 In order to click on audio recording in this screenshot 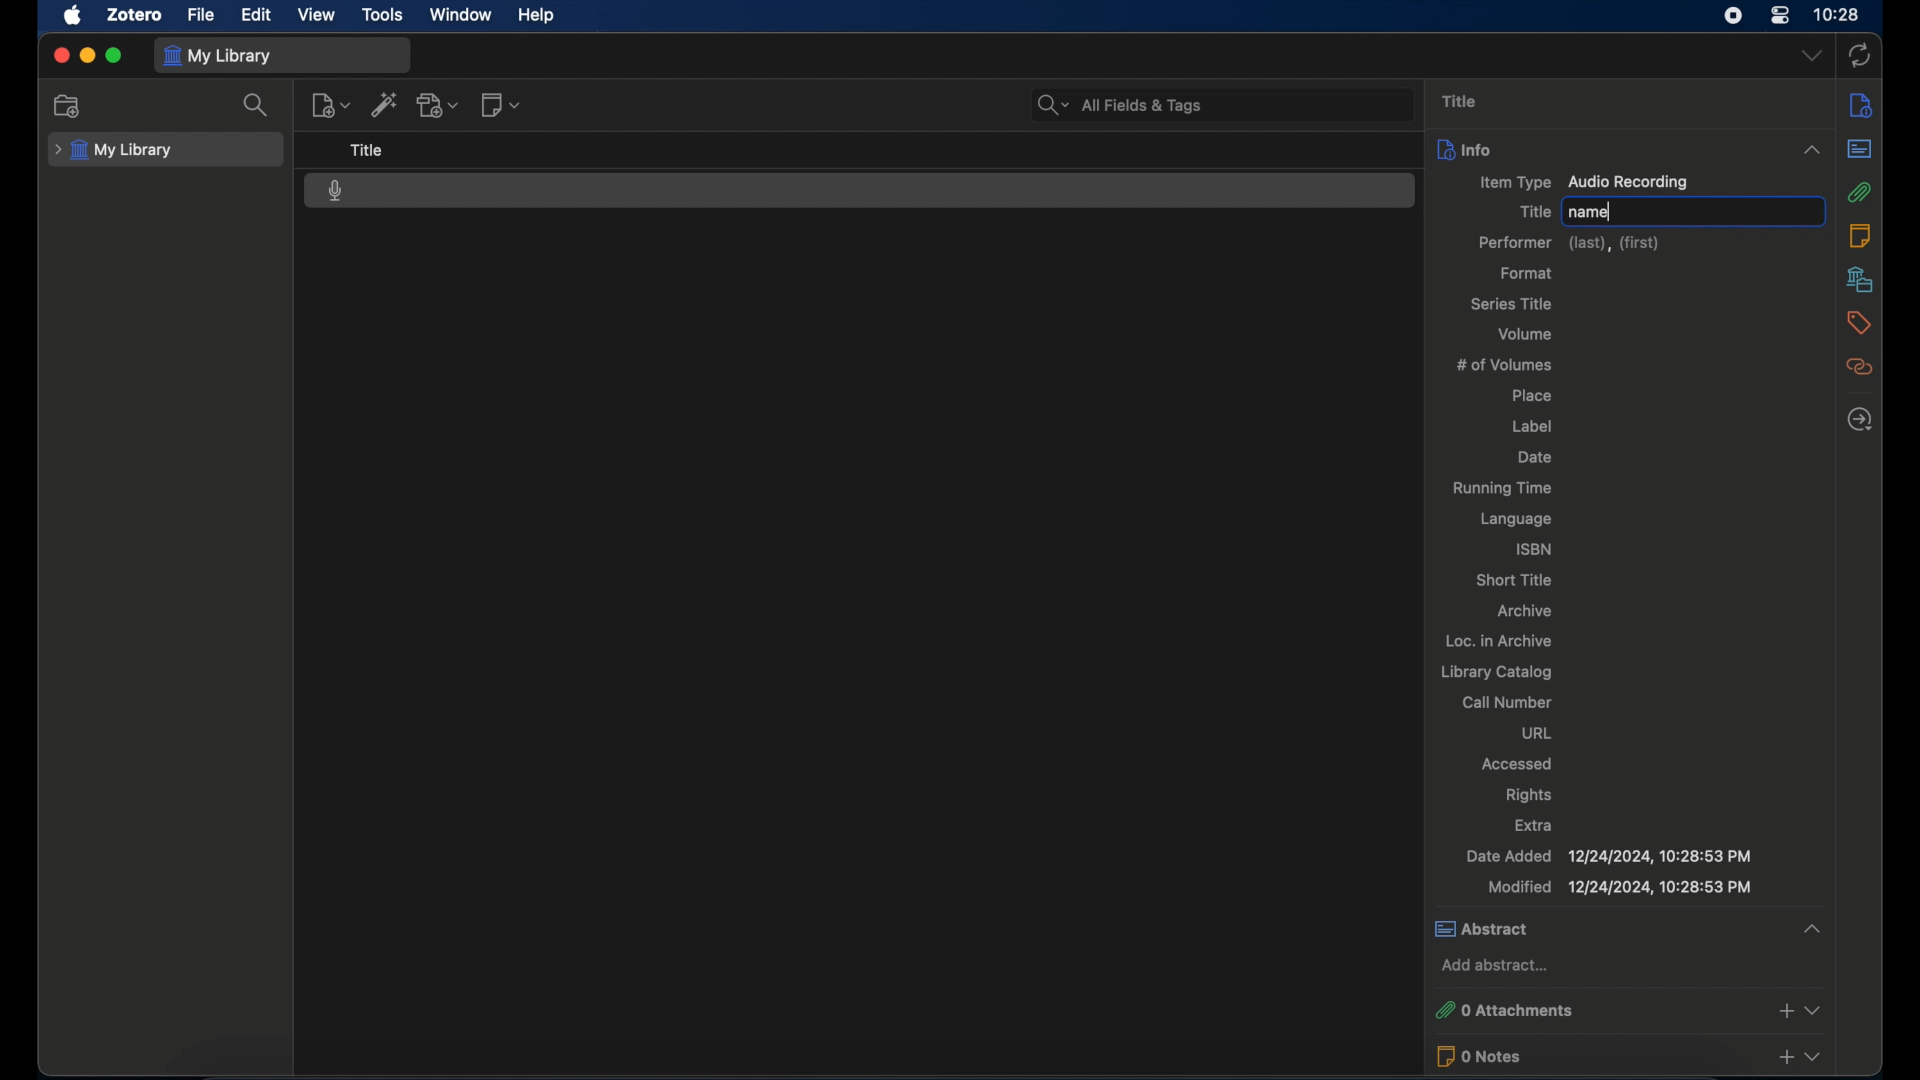, I will do `click(336, 191)`.